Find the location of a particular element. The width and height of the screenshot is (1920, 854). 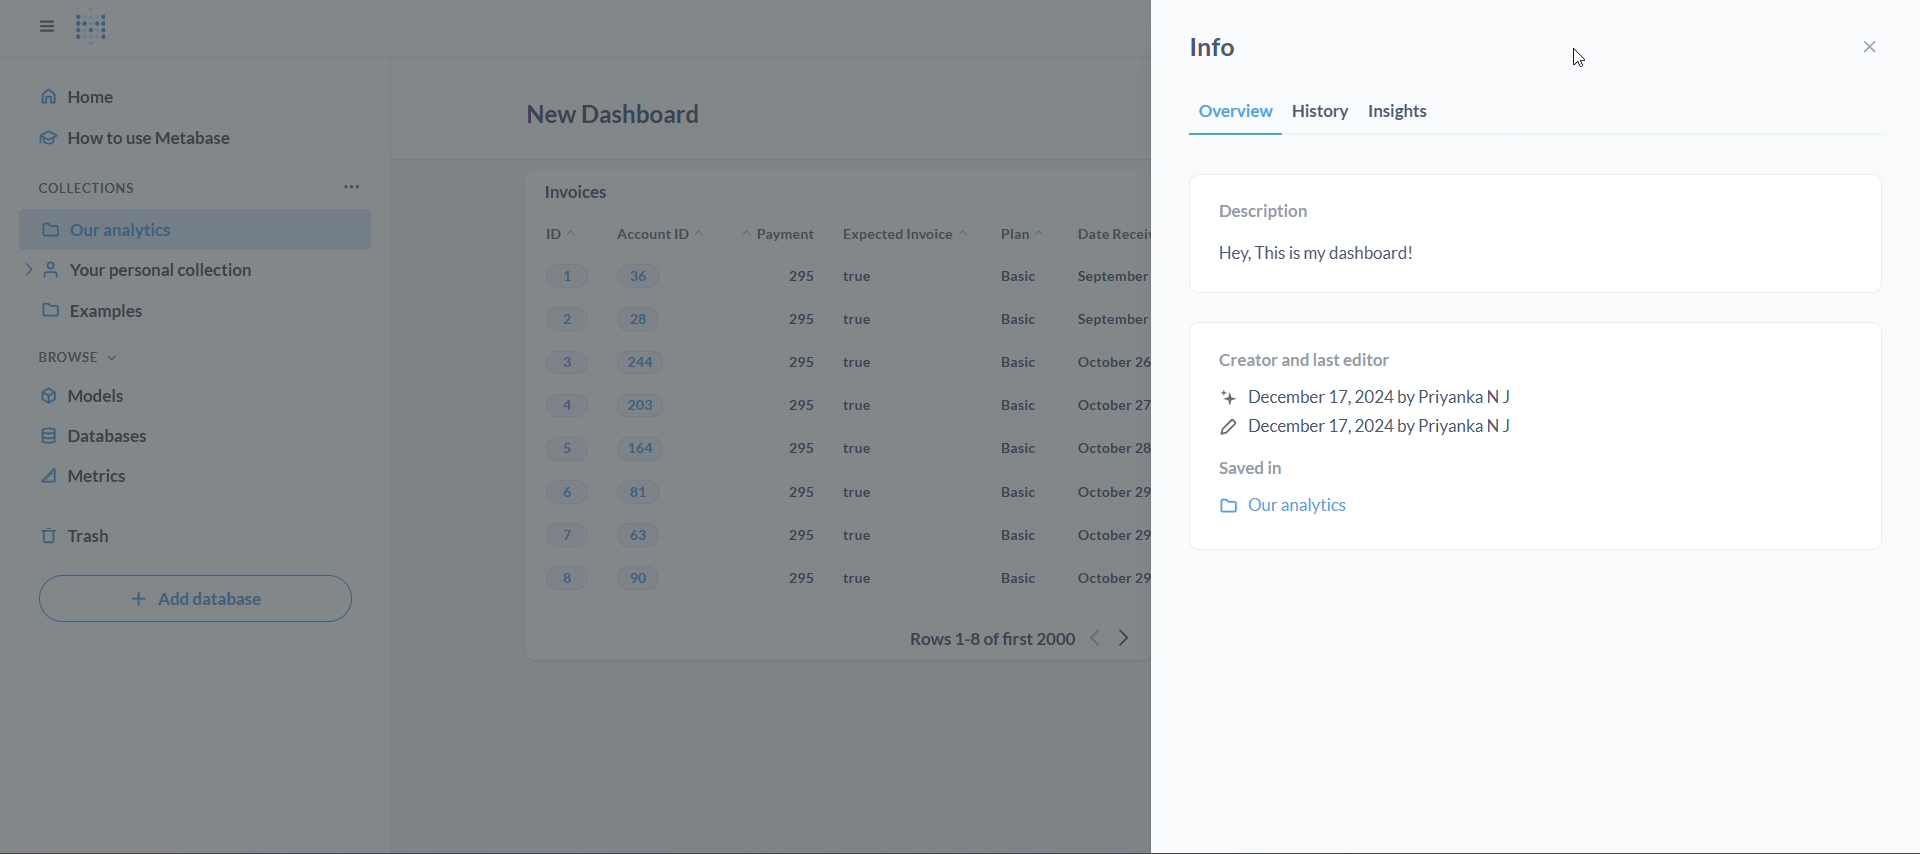

october 29 is located at coordinates (1111, 580).